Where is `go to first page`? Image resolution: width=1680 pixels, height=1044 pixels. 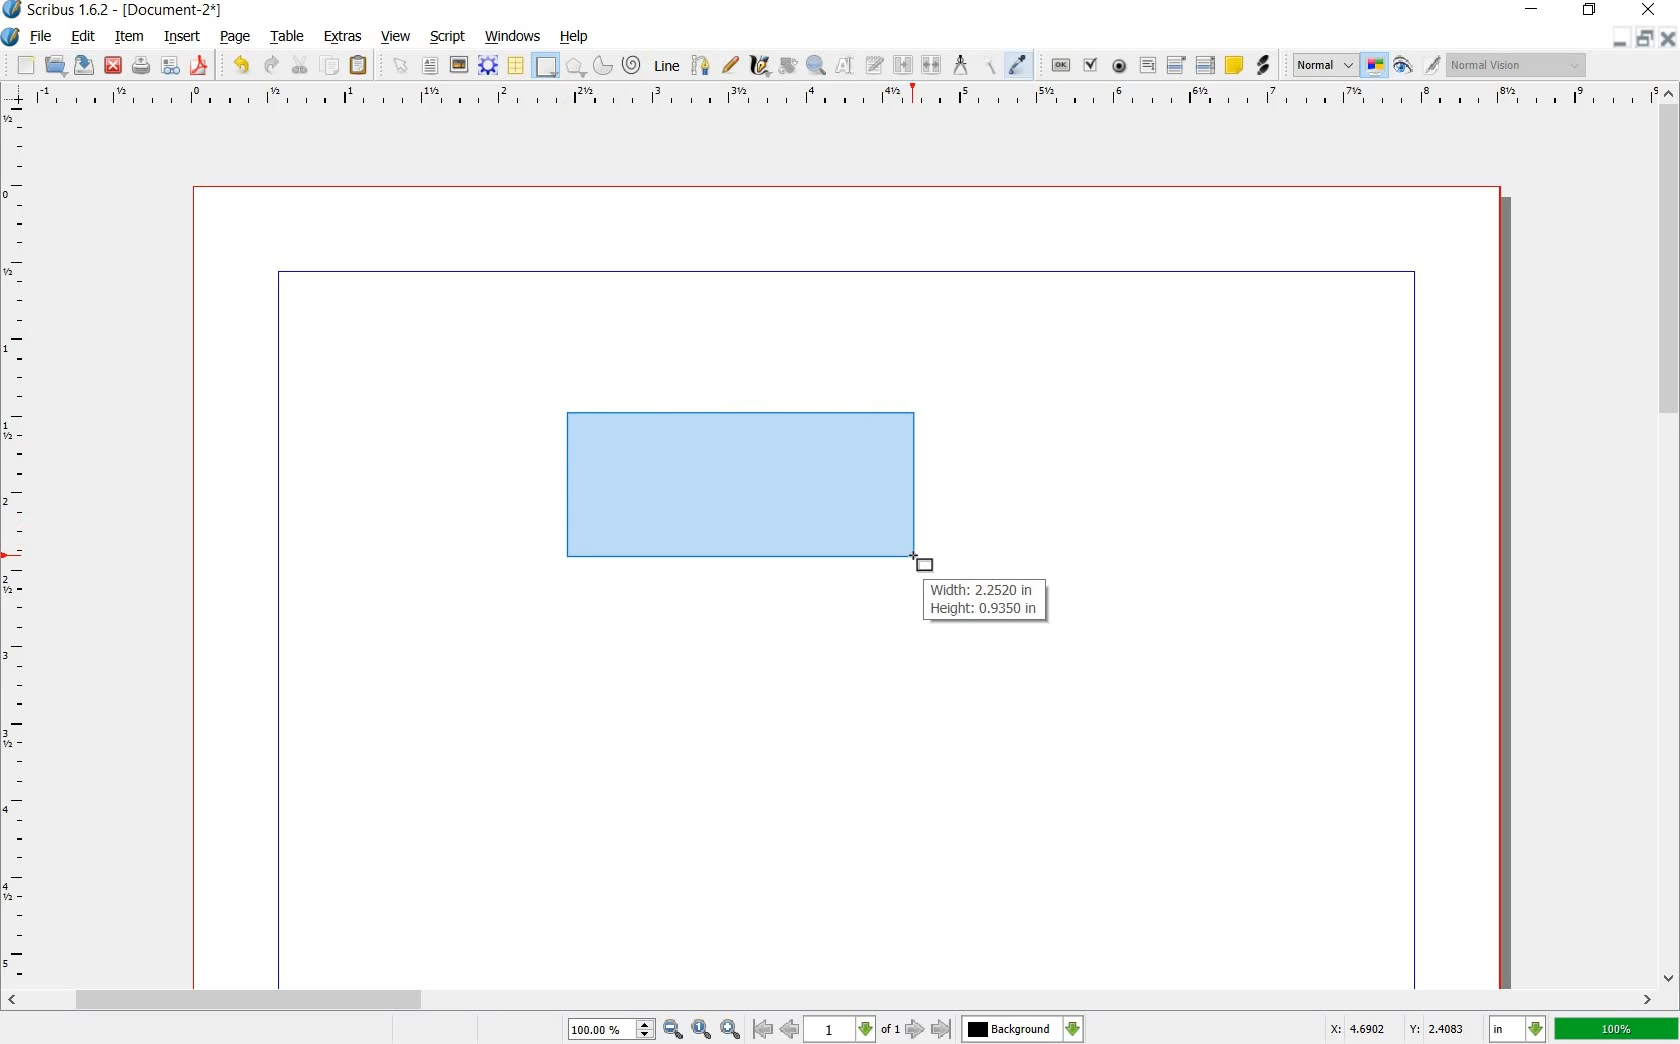
go to first page is located at coordinates (762, 1029).